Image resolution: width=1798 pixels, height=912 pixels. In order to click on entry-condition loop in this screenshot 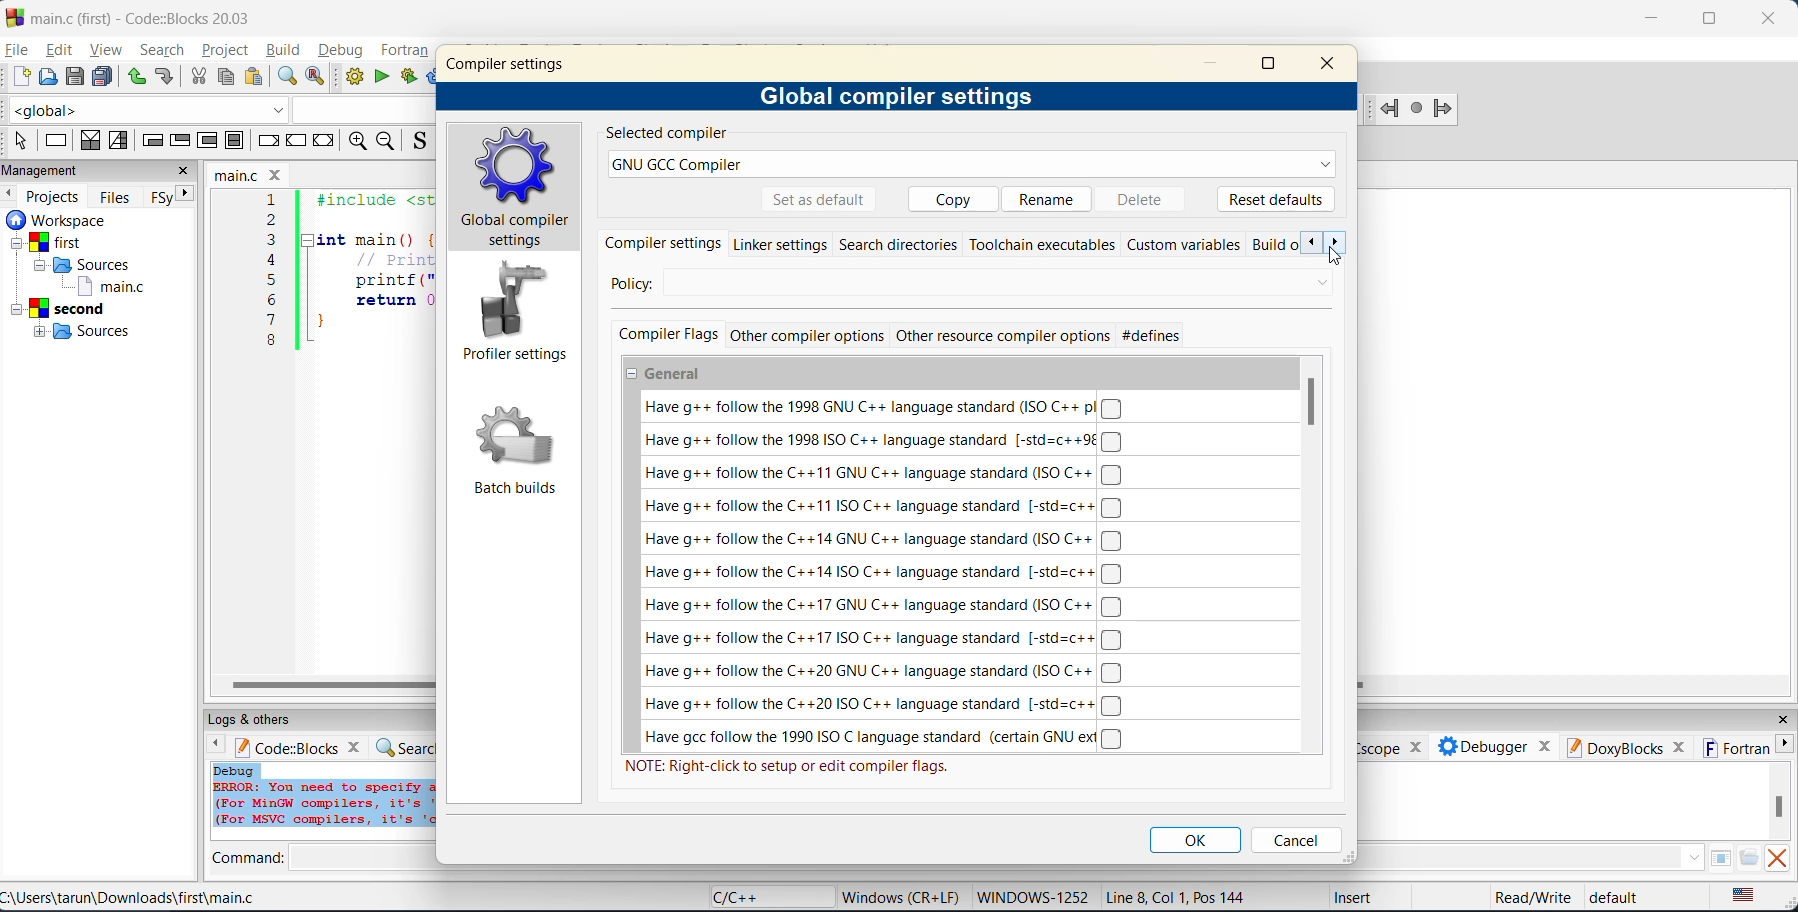, I will do `click(153, 143)`.